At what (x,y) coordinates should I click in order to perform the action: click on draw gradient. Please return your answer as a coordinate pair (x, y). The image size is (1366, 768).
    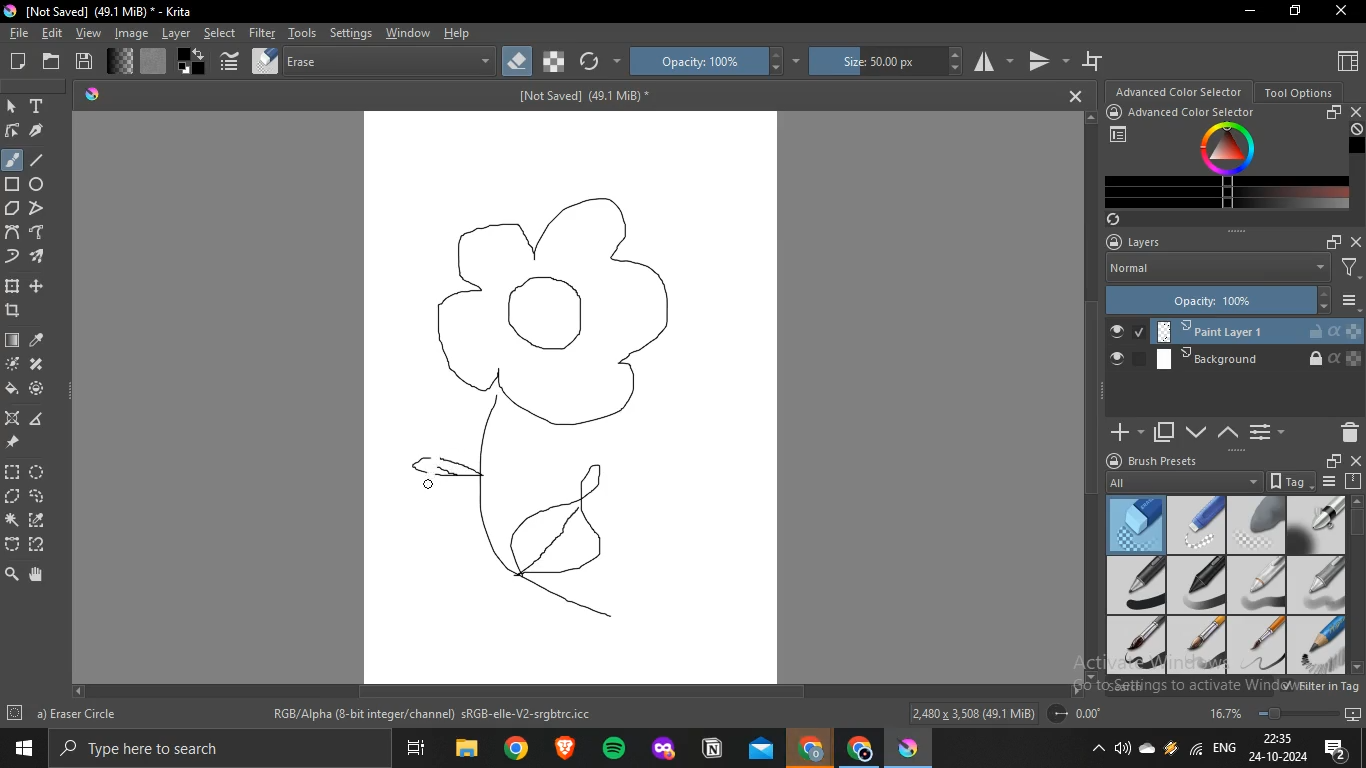
    Looking at the image, I should click on (13, 341).